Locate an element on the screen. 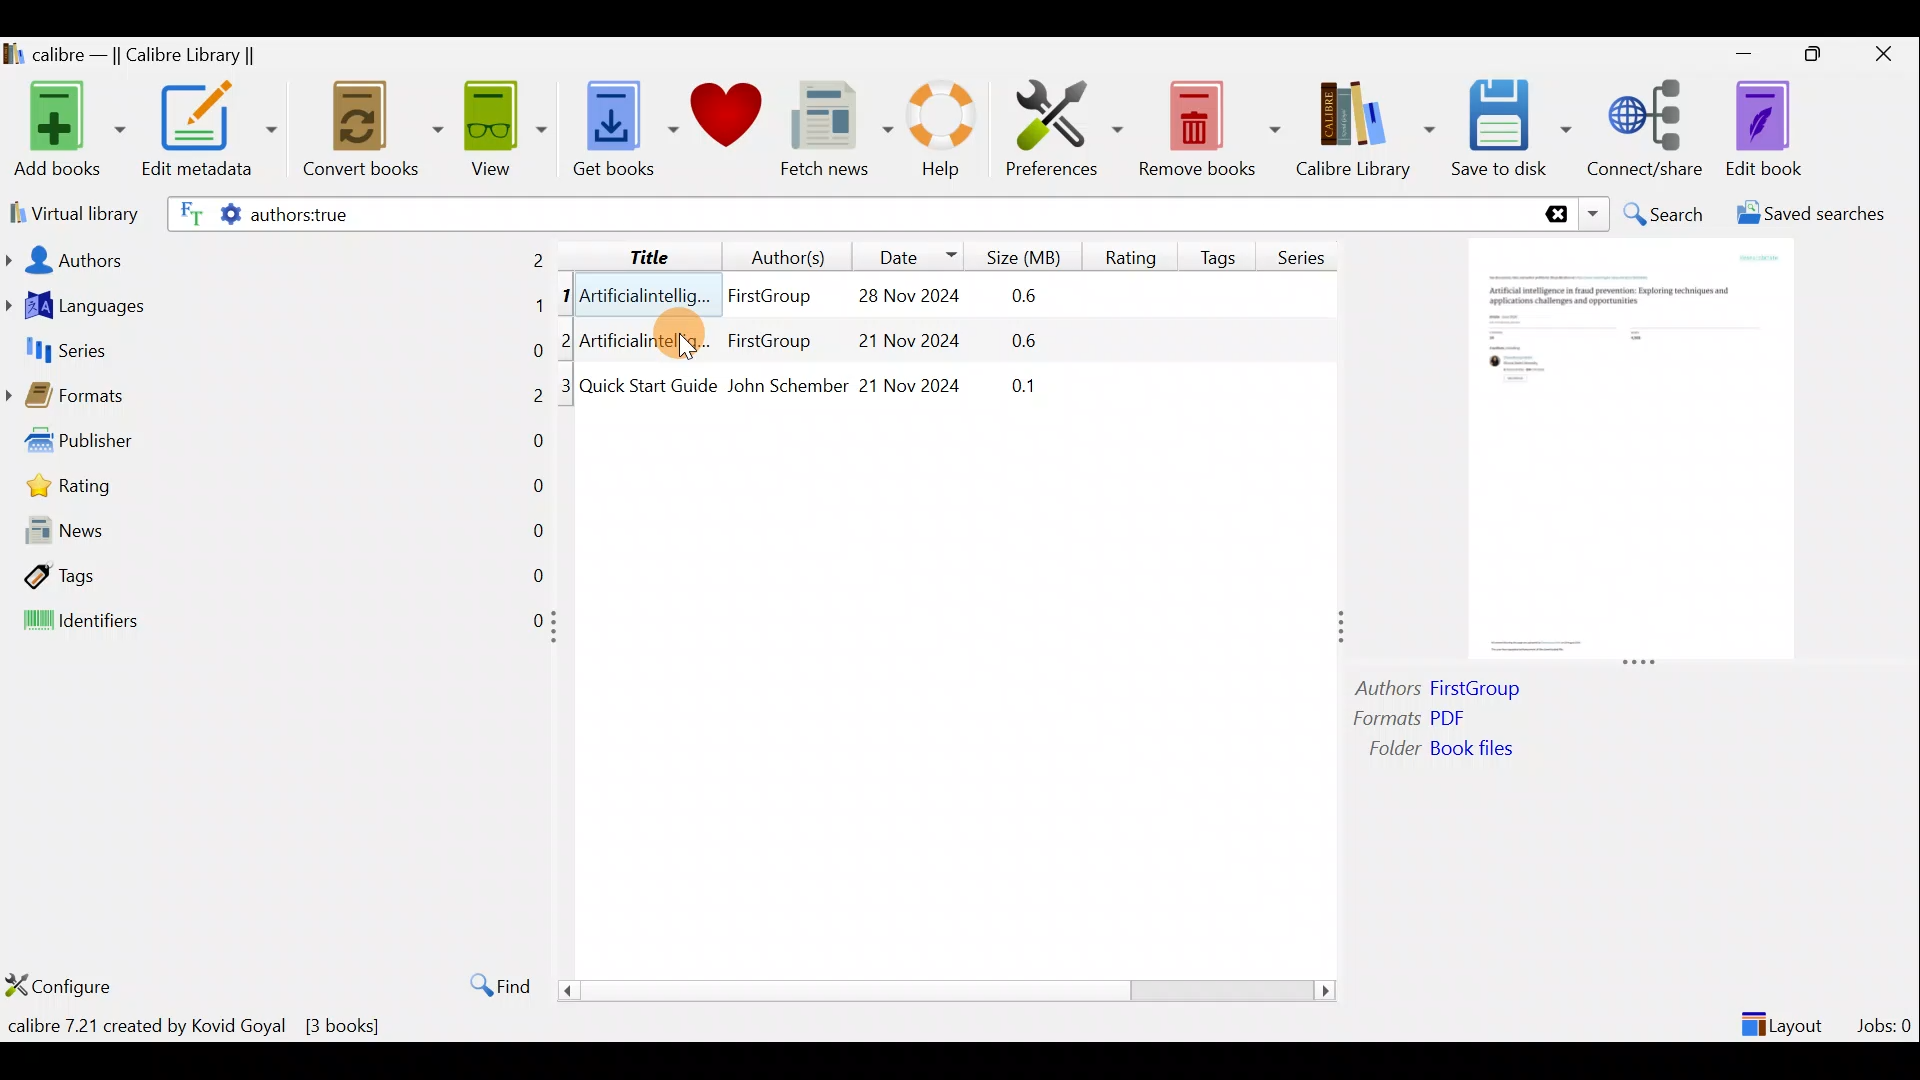 The width and height of the screenshot is (1920, 1080). Cursor is located at coordinates (673, 337).